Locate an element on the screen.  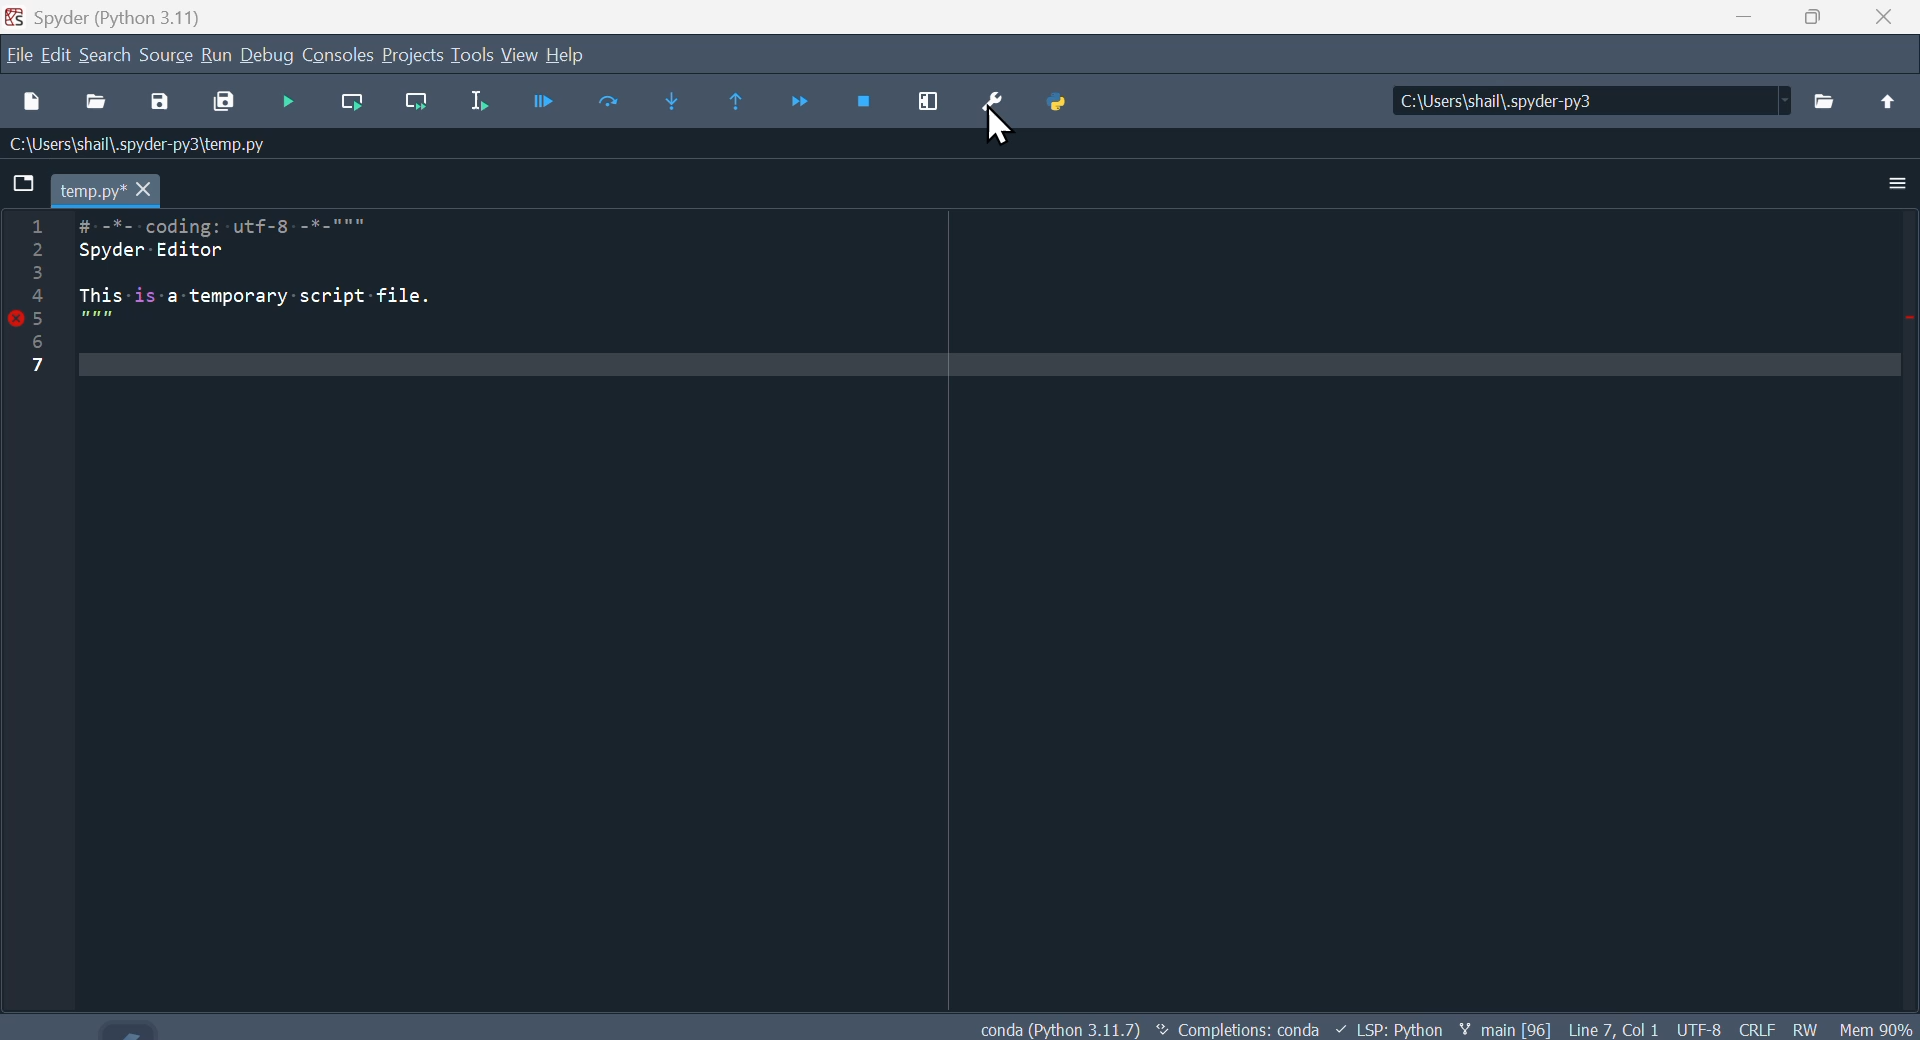
upload is located at coordinates (1884, 98).